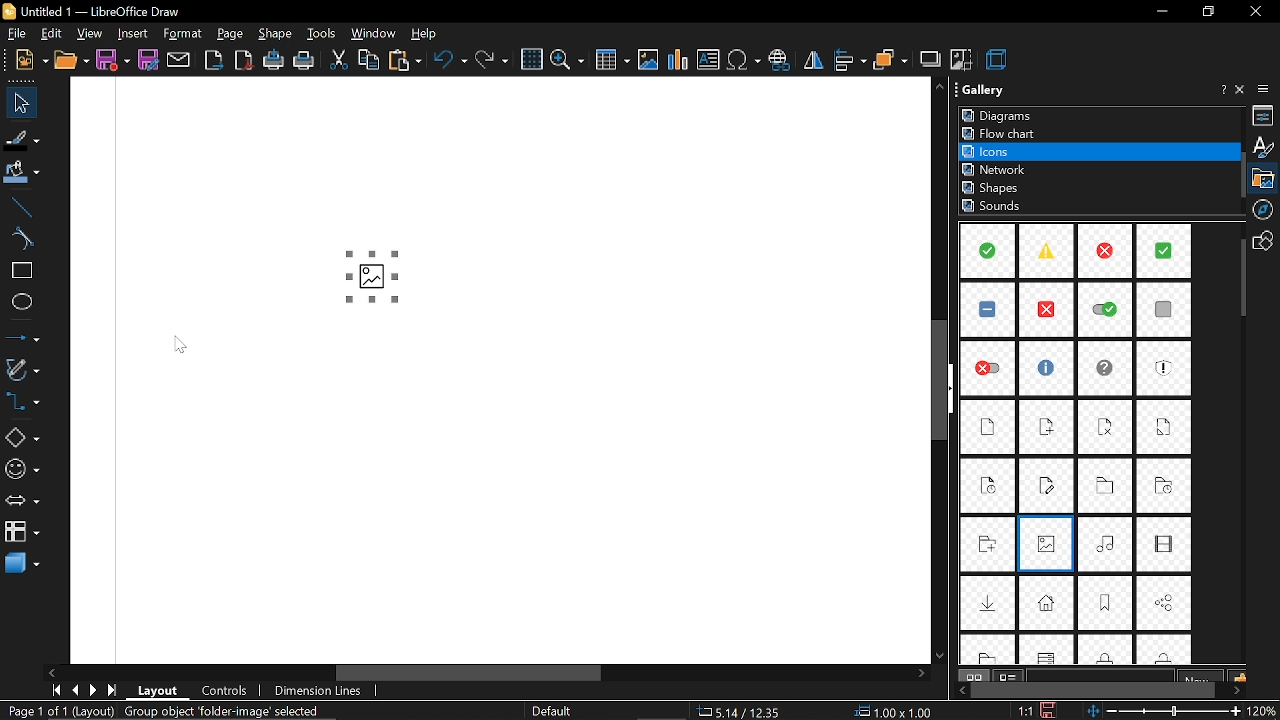 Image resolution: width=1280 pixels, height=720 pixels. I want to click on gallery, so click(1266, 178).